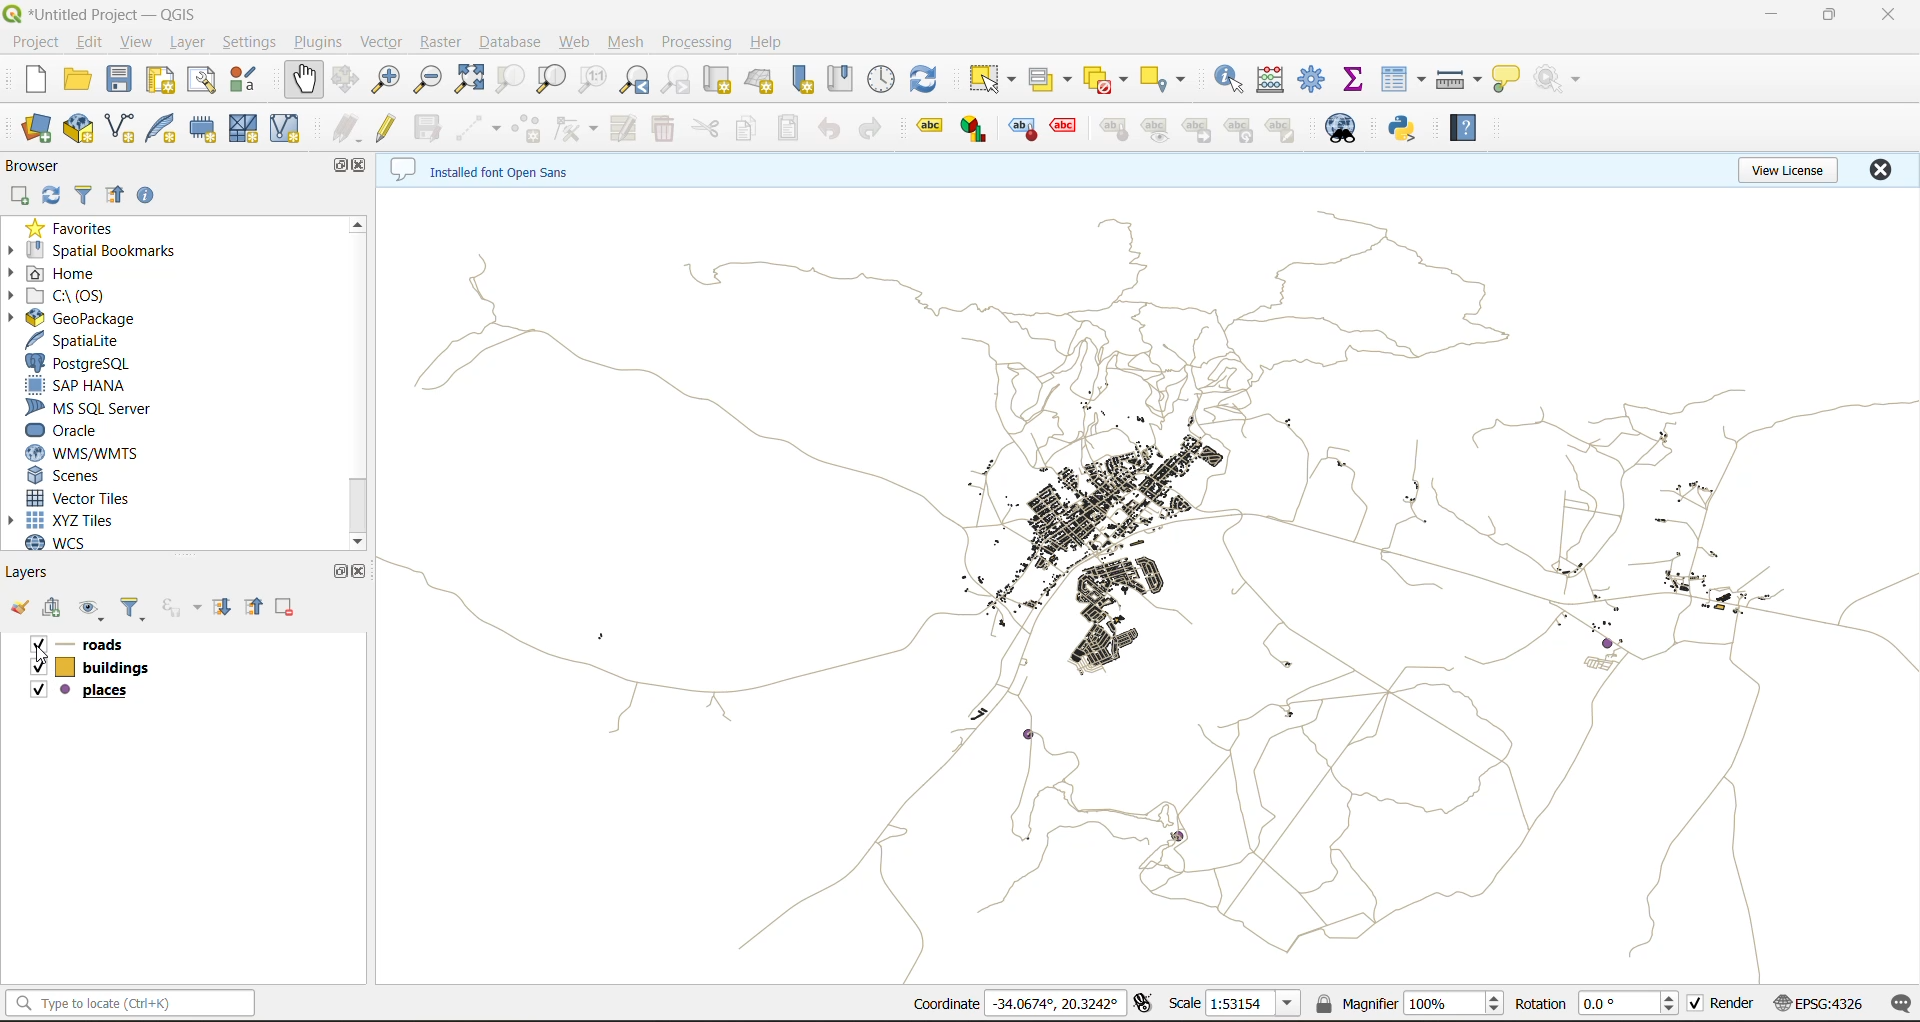 The width and height of the screenshot is (1920, 1022). Describe the element at coordinates (1414, 1005) in the screenshot. I see `magnifier` at that location.